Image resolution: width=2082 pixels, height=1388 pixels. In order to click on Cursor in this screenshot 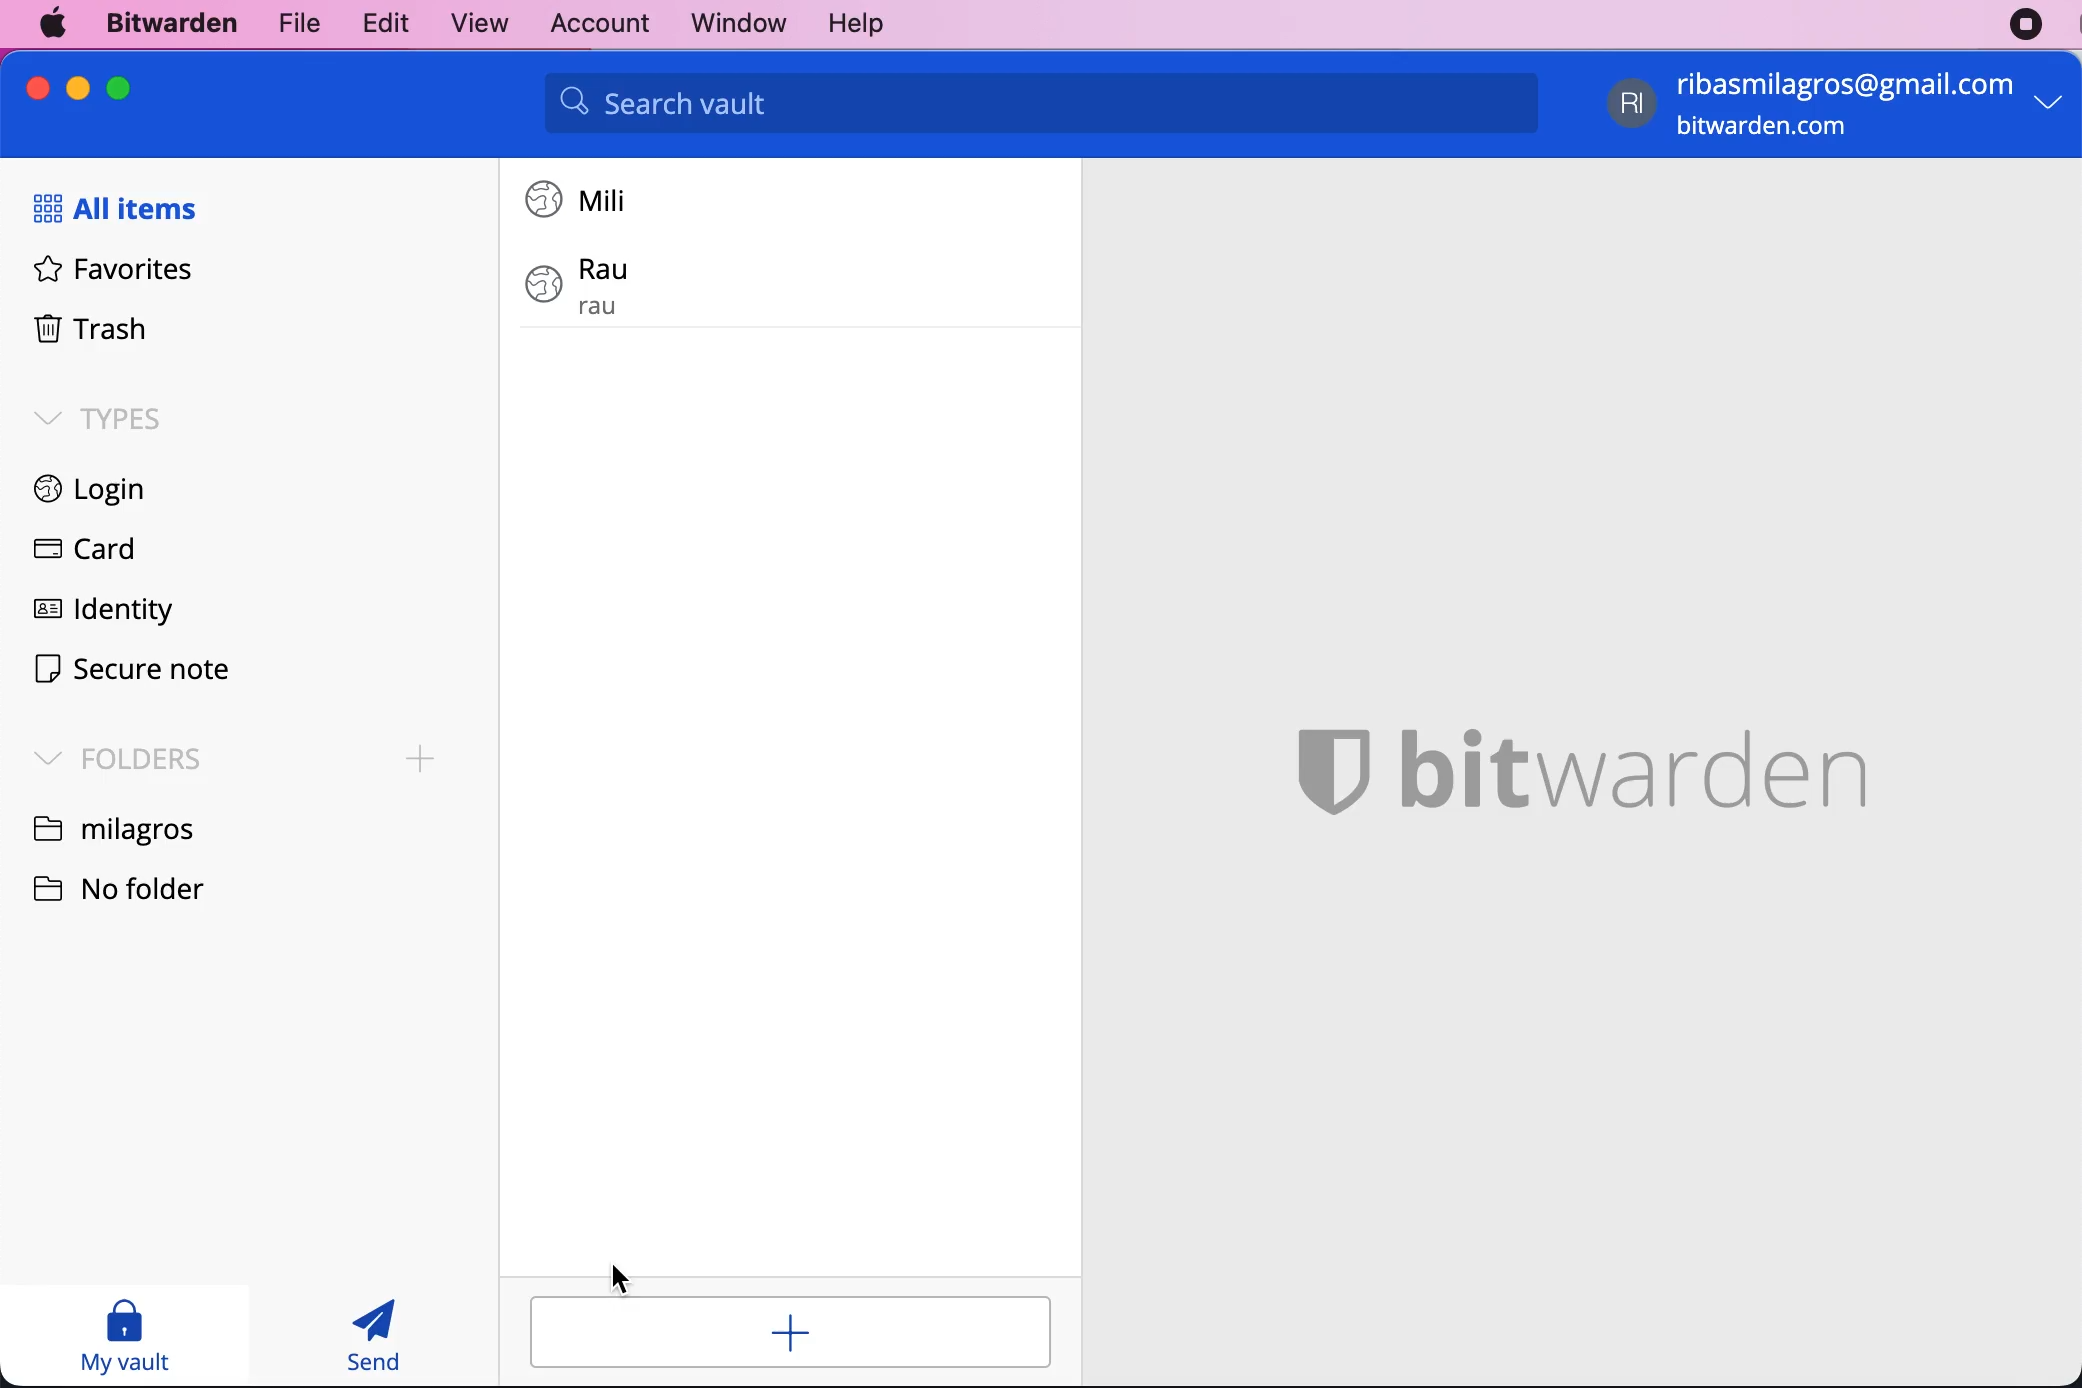, I will do `click(620, 1279)`.